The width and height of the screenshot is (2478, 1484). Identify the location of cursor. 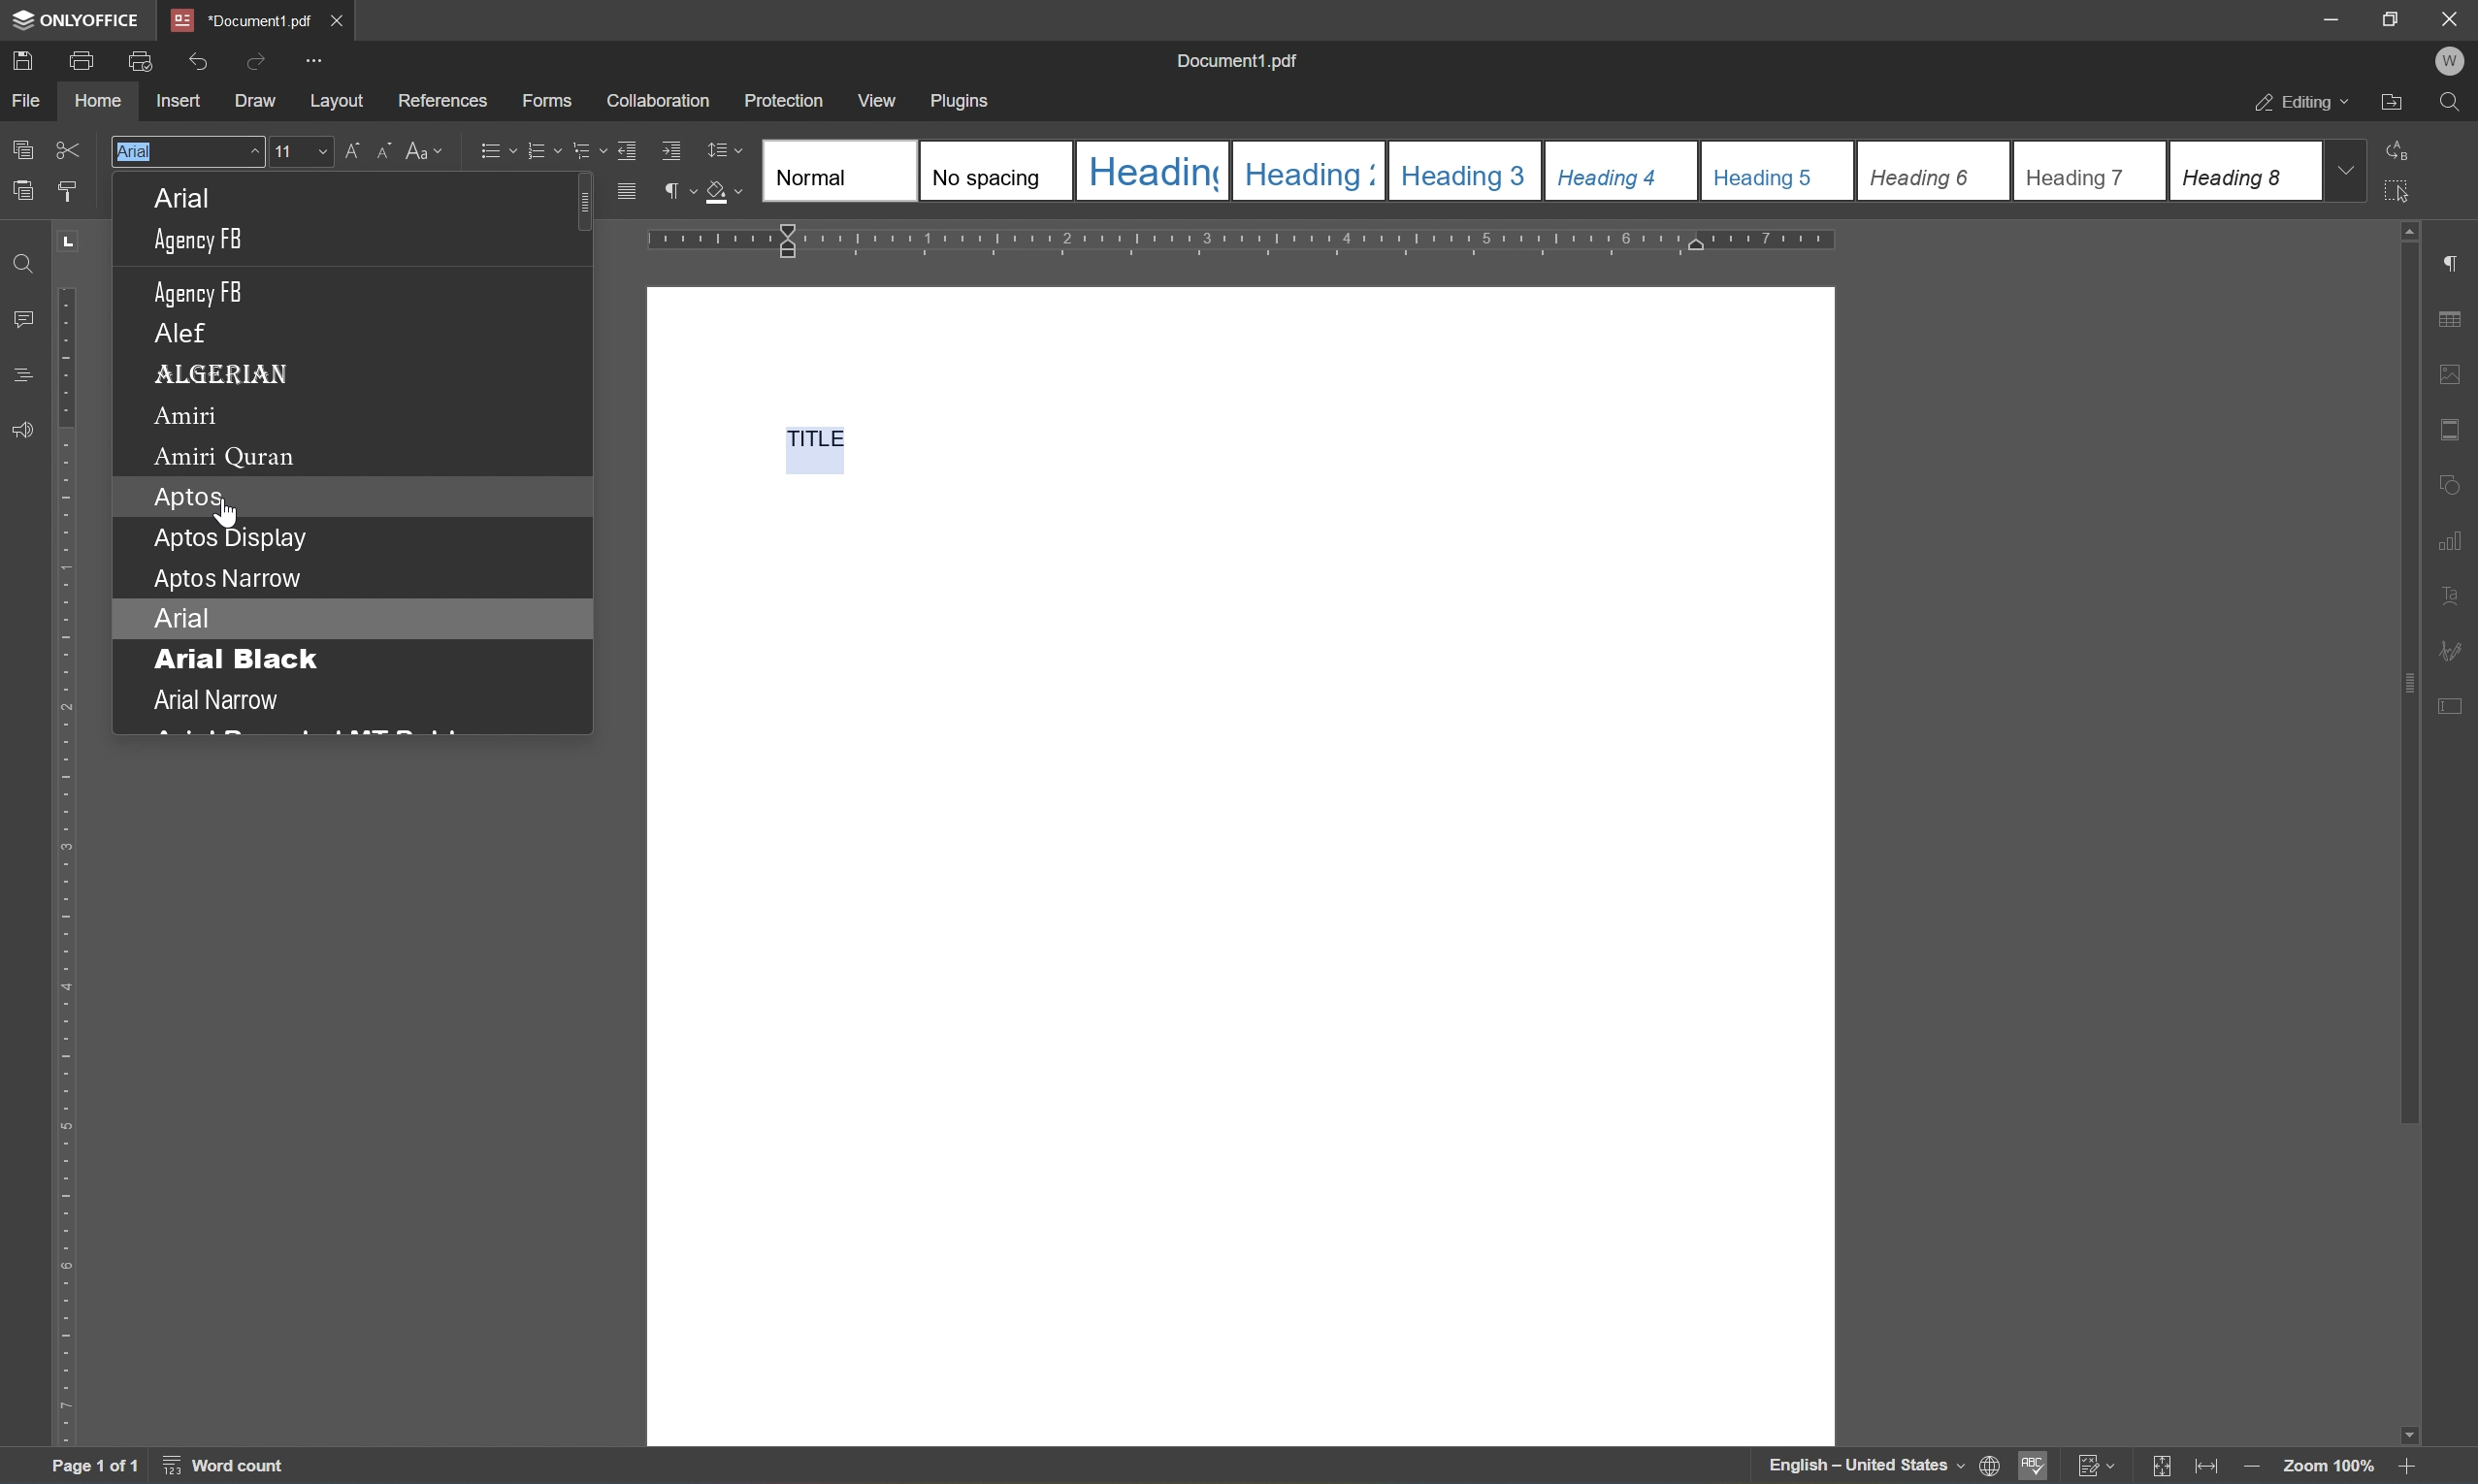
(230, 516).